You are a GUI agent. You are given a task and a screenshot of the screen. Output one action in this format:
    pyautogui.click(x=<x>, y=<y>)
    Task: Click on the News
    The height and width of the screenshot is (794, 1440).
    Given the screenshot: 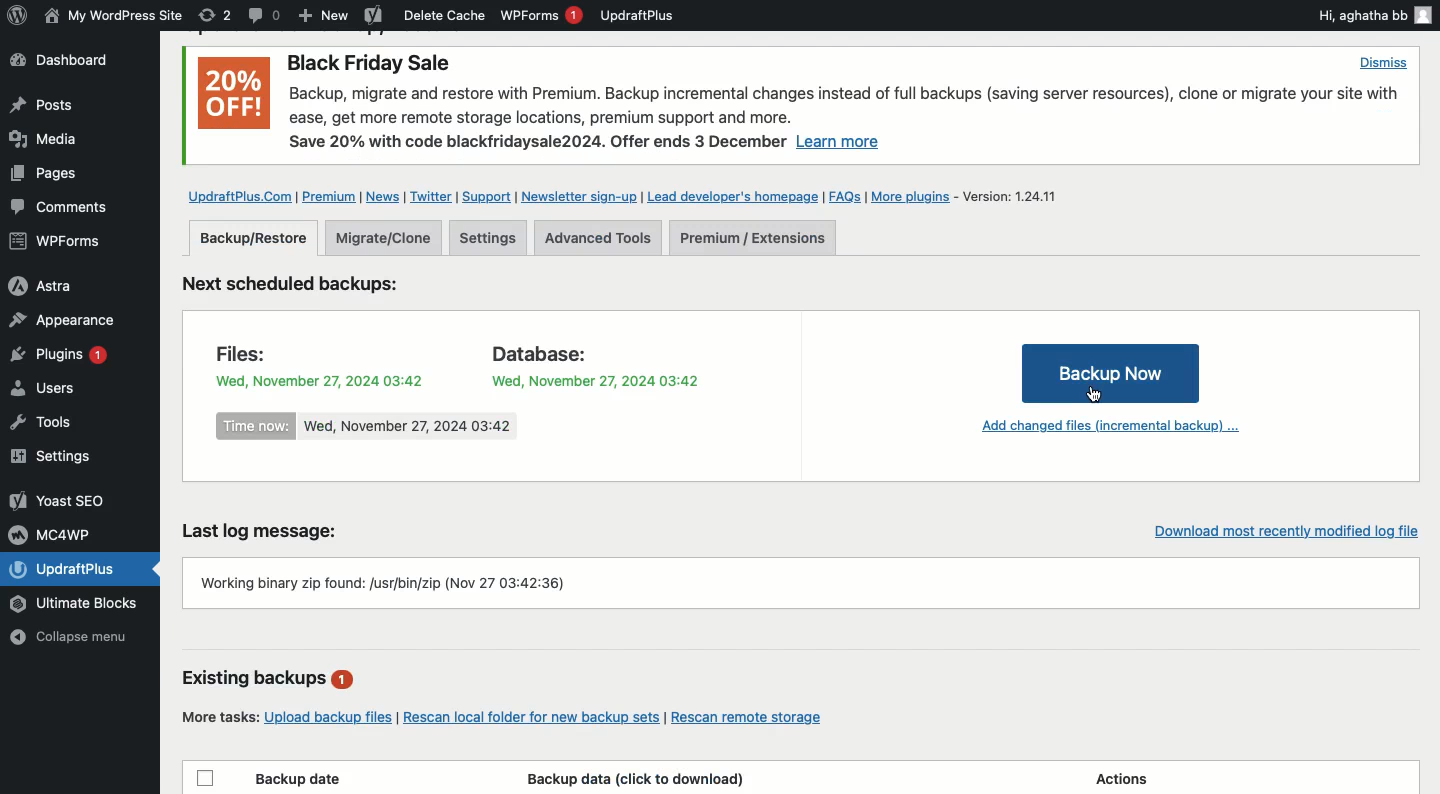 What is the action you would take?
    pyautogui.click(x=384, y=197)
    